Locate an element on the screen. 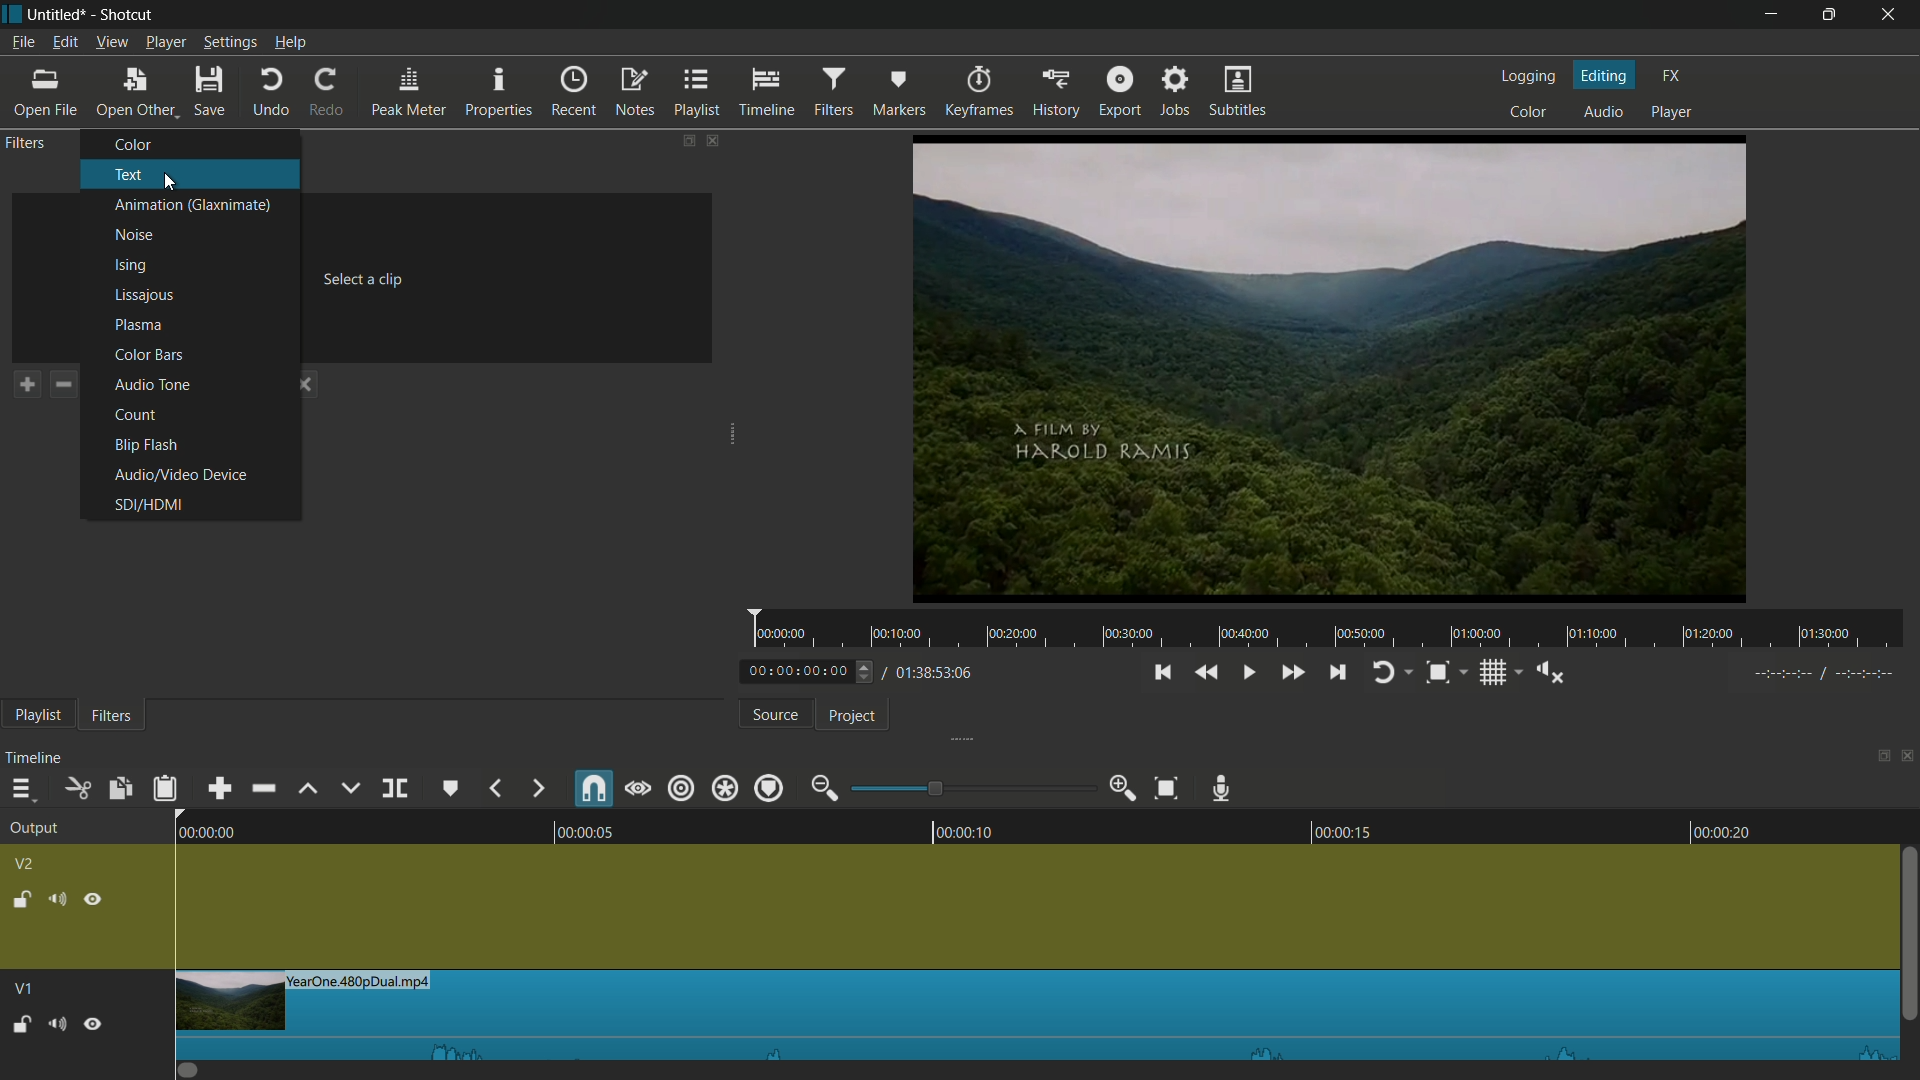  backward is located at coordinates (494, 786).